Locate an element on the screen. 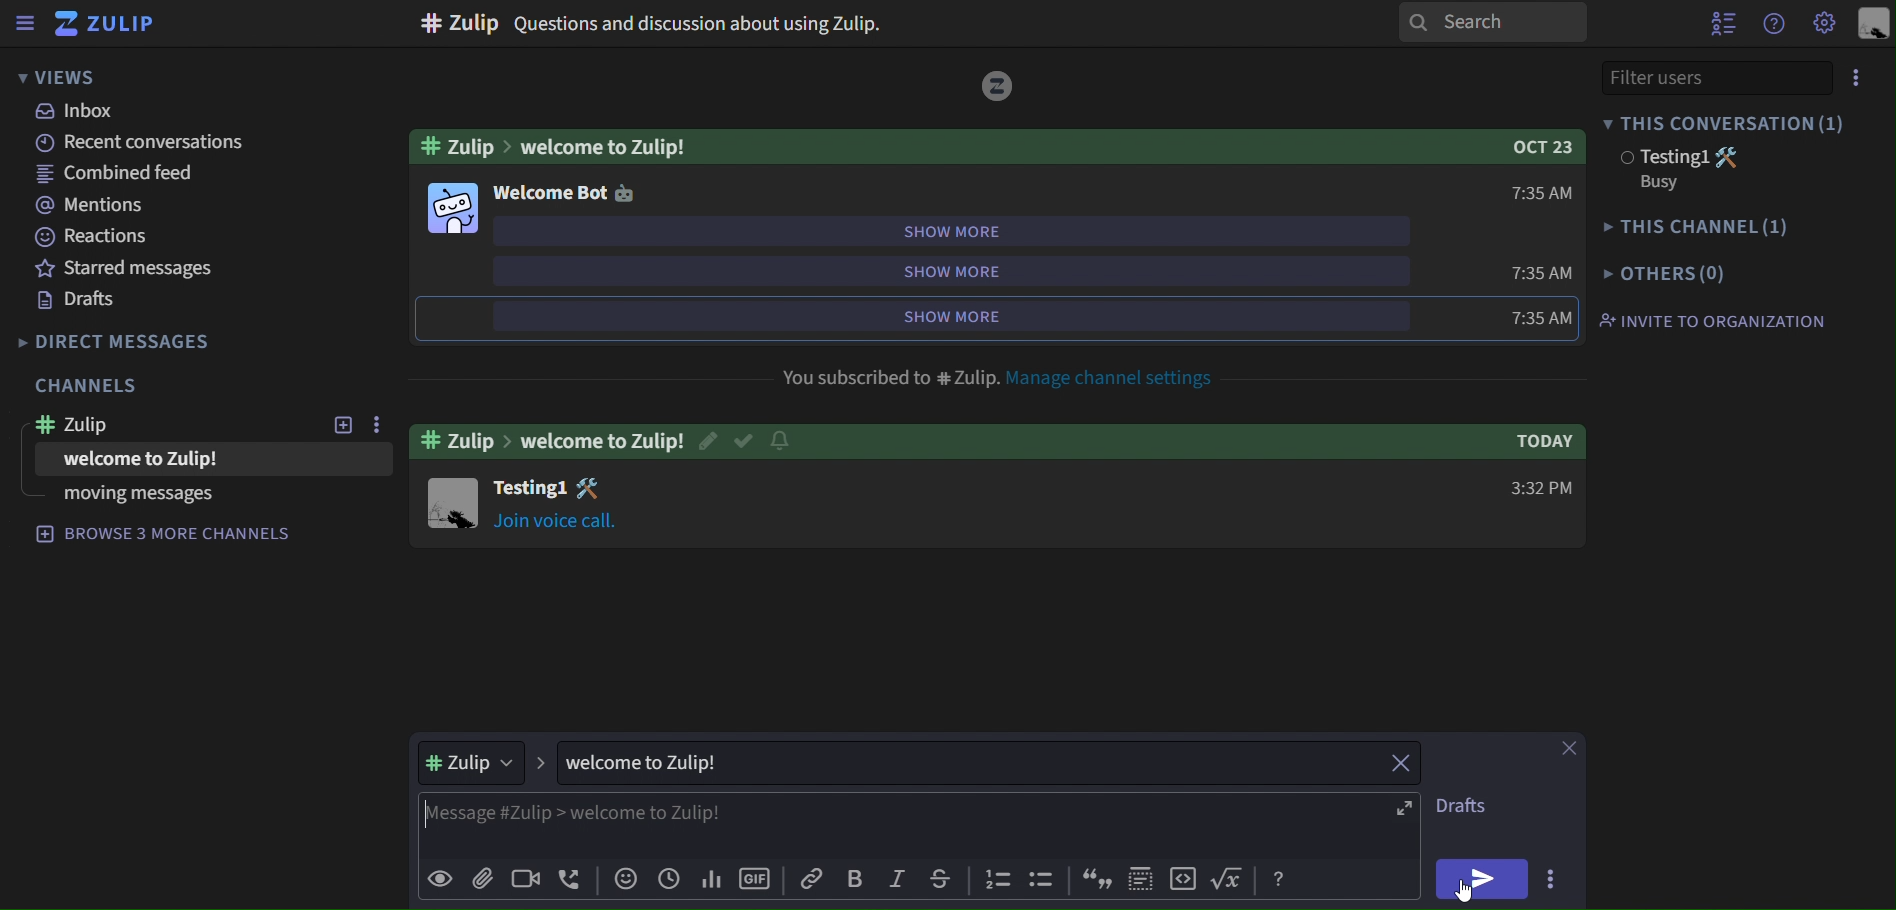  #Zulip > welcome to Zulip! is located at coordinates (546, 439).